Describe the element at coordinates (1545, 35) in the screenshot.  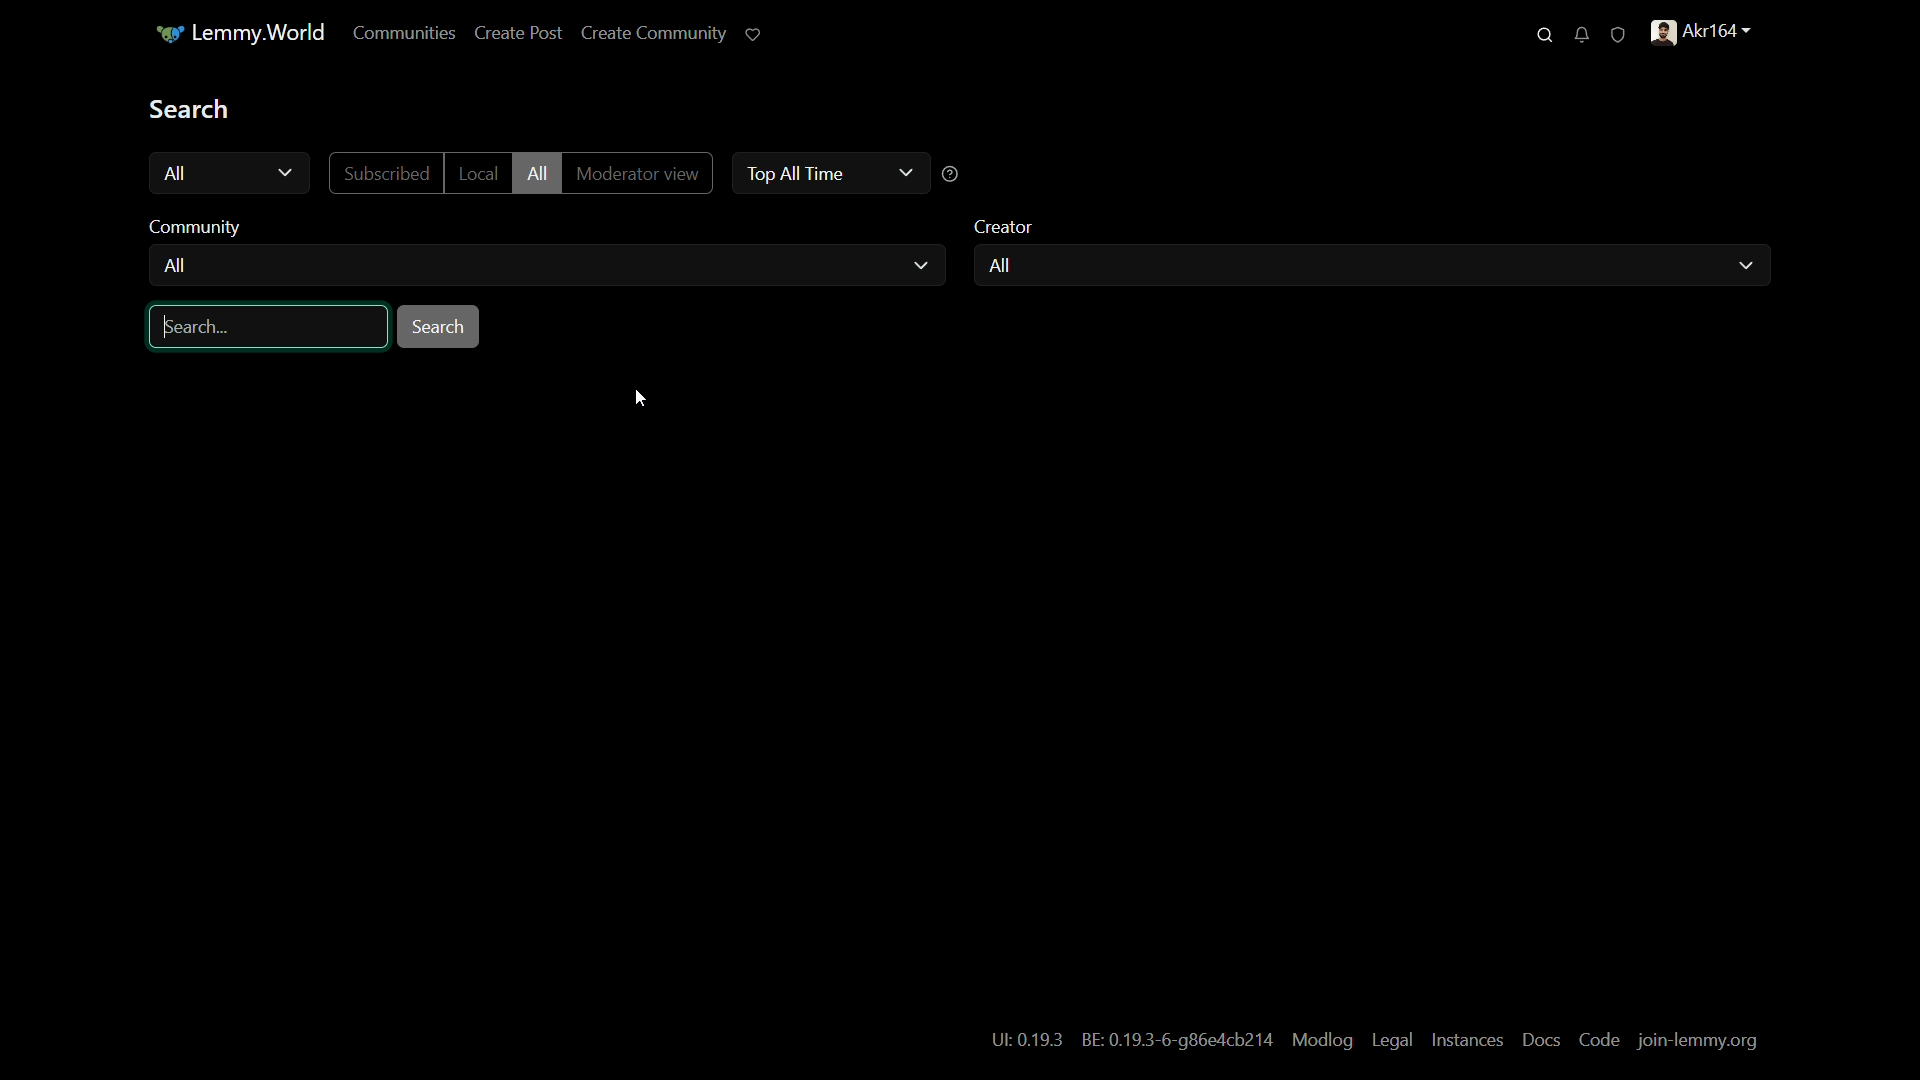
I see `search` at that location.